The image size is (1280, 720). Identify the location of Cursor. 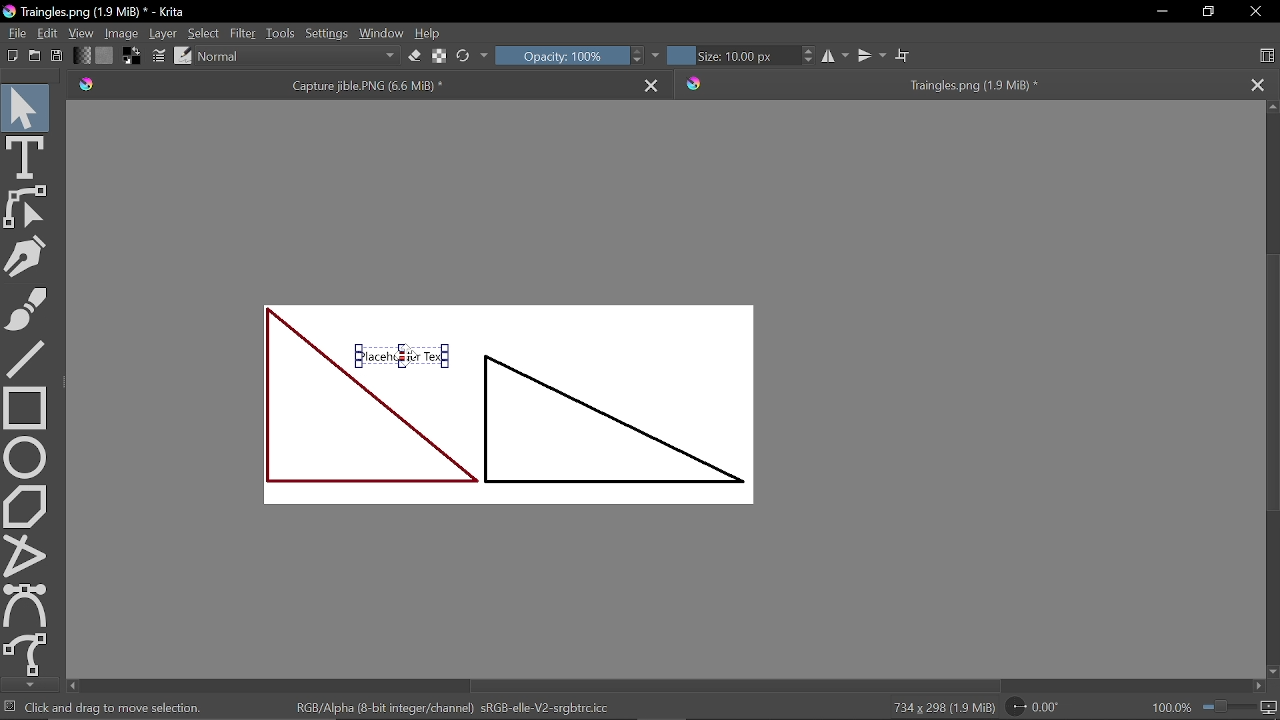
(403, 353).